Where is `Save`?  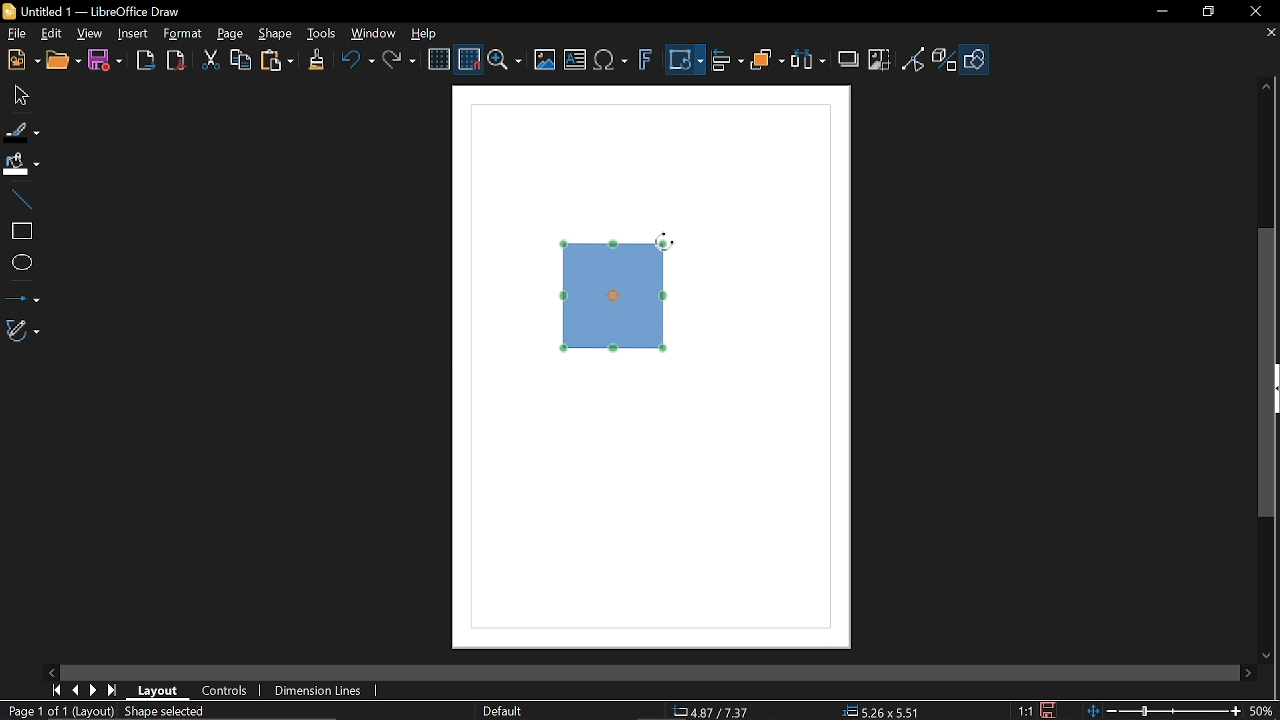
Save is located at coordinates (104, 63).